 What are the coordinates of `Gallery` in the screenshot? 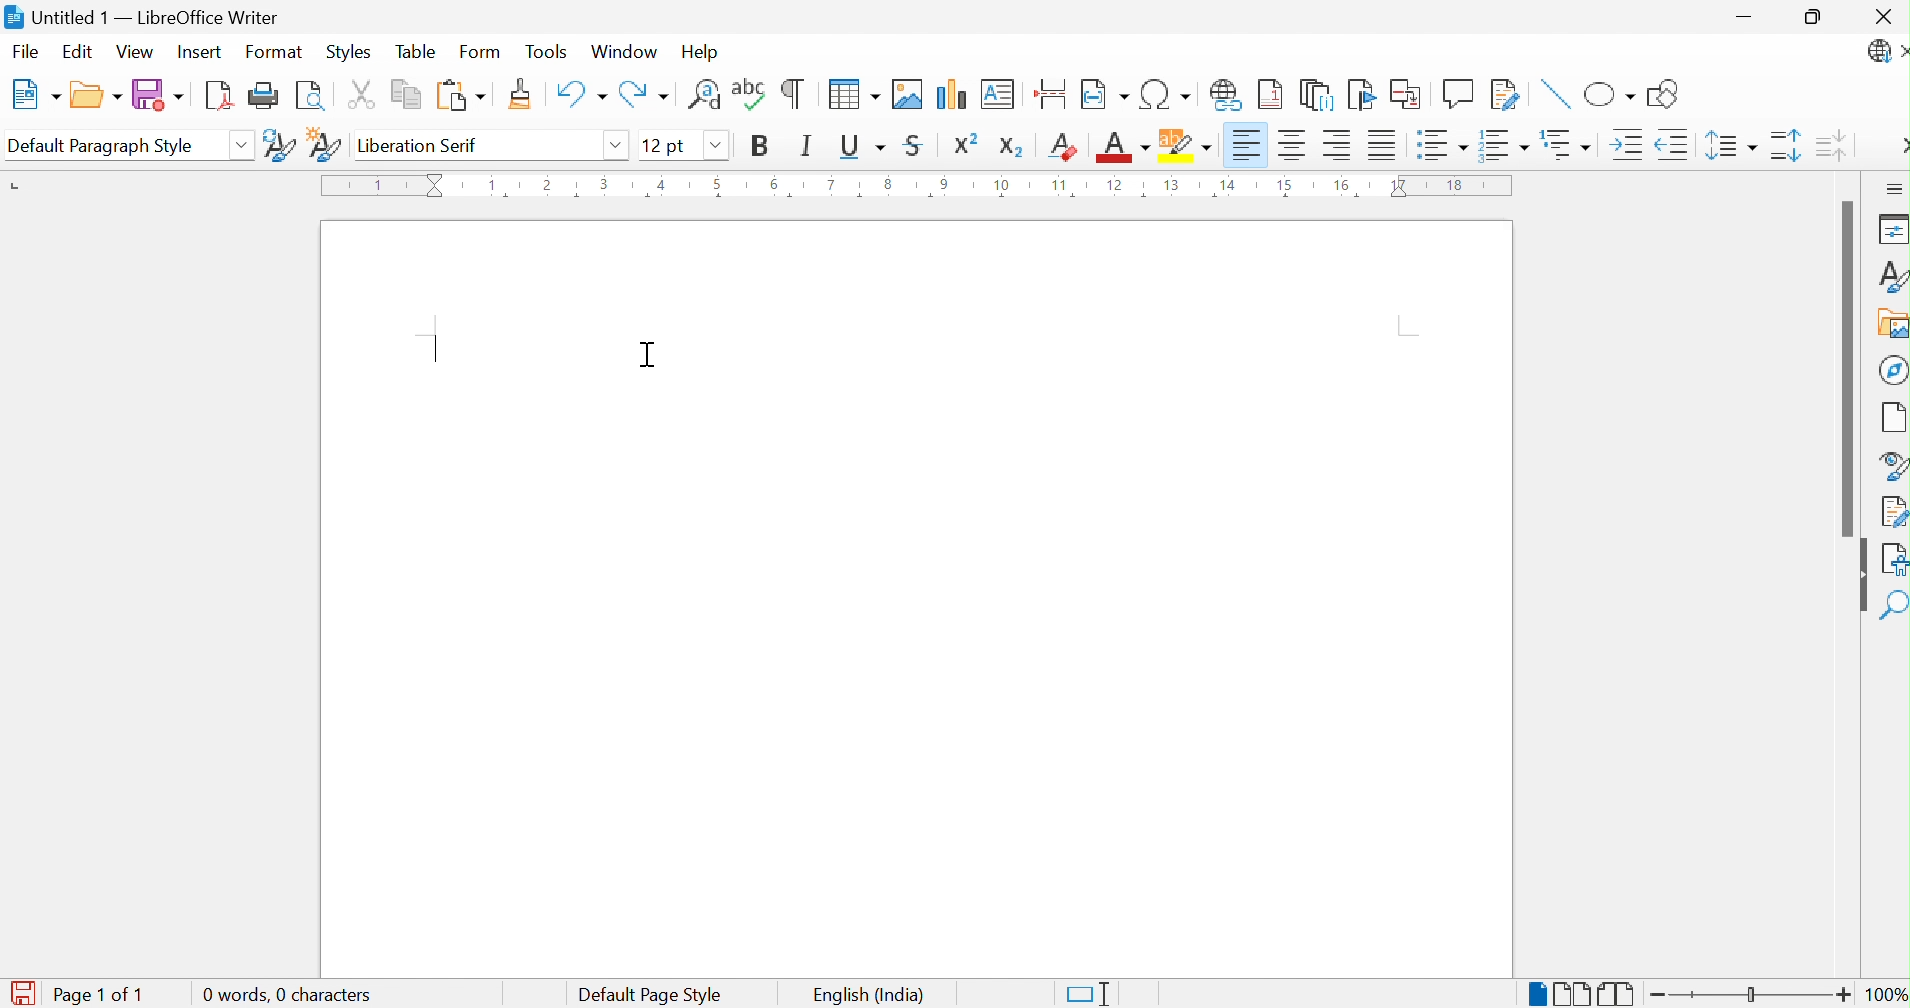 It's located at (1889, 322).